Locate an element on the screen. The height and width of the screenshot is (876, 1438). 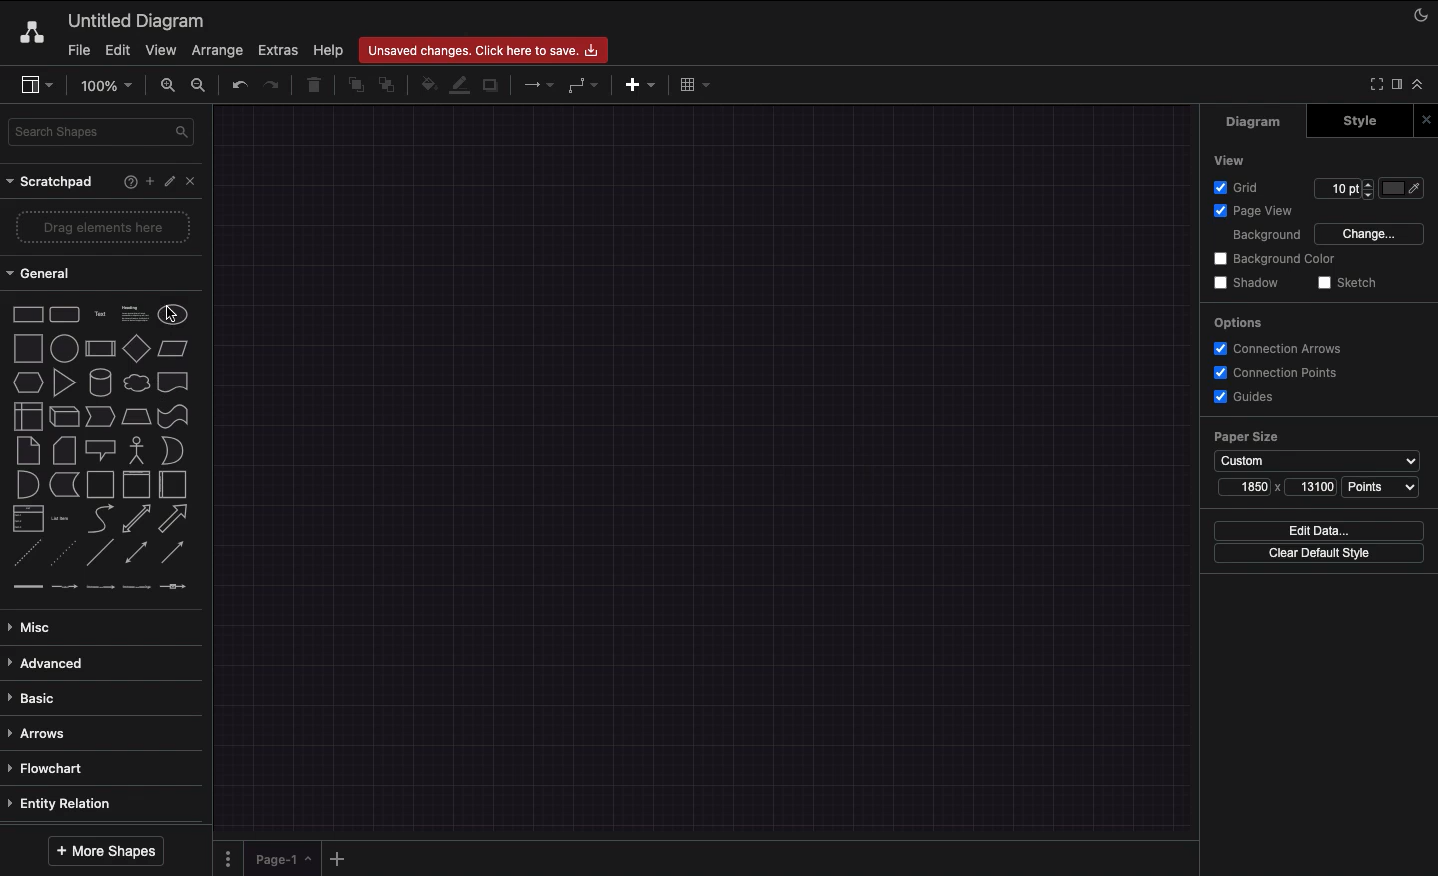
connector 5 is located at coordinates (175, 586).